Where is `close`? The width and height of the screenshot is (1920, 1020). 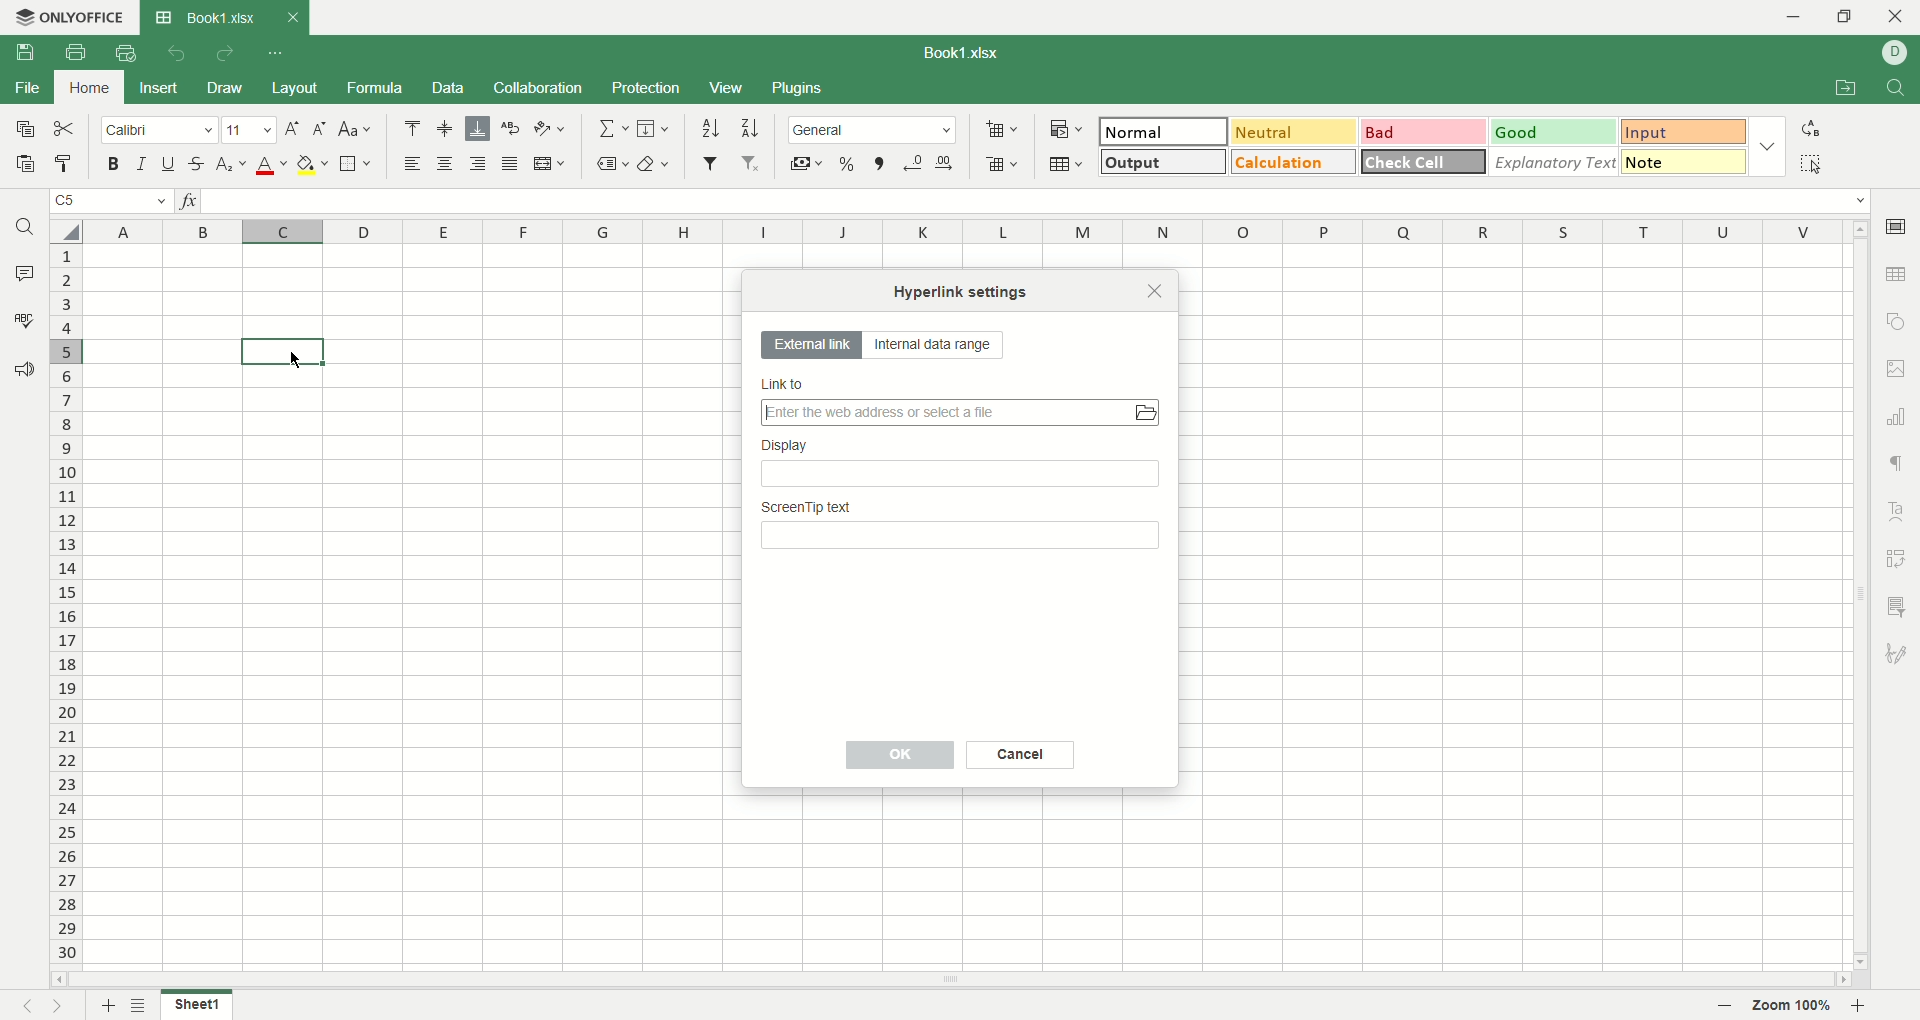
close is located at coordinates (1897, 19).